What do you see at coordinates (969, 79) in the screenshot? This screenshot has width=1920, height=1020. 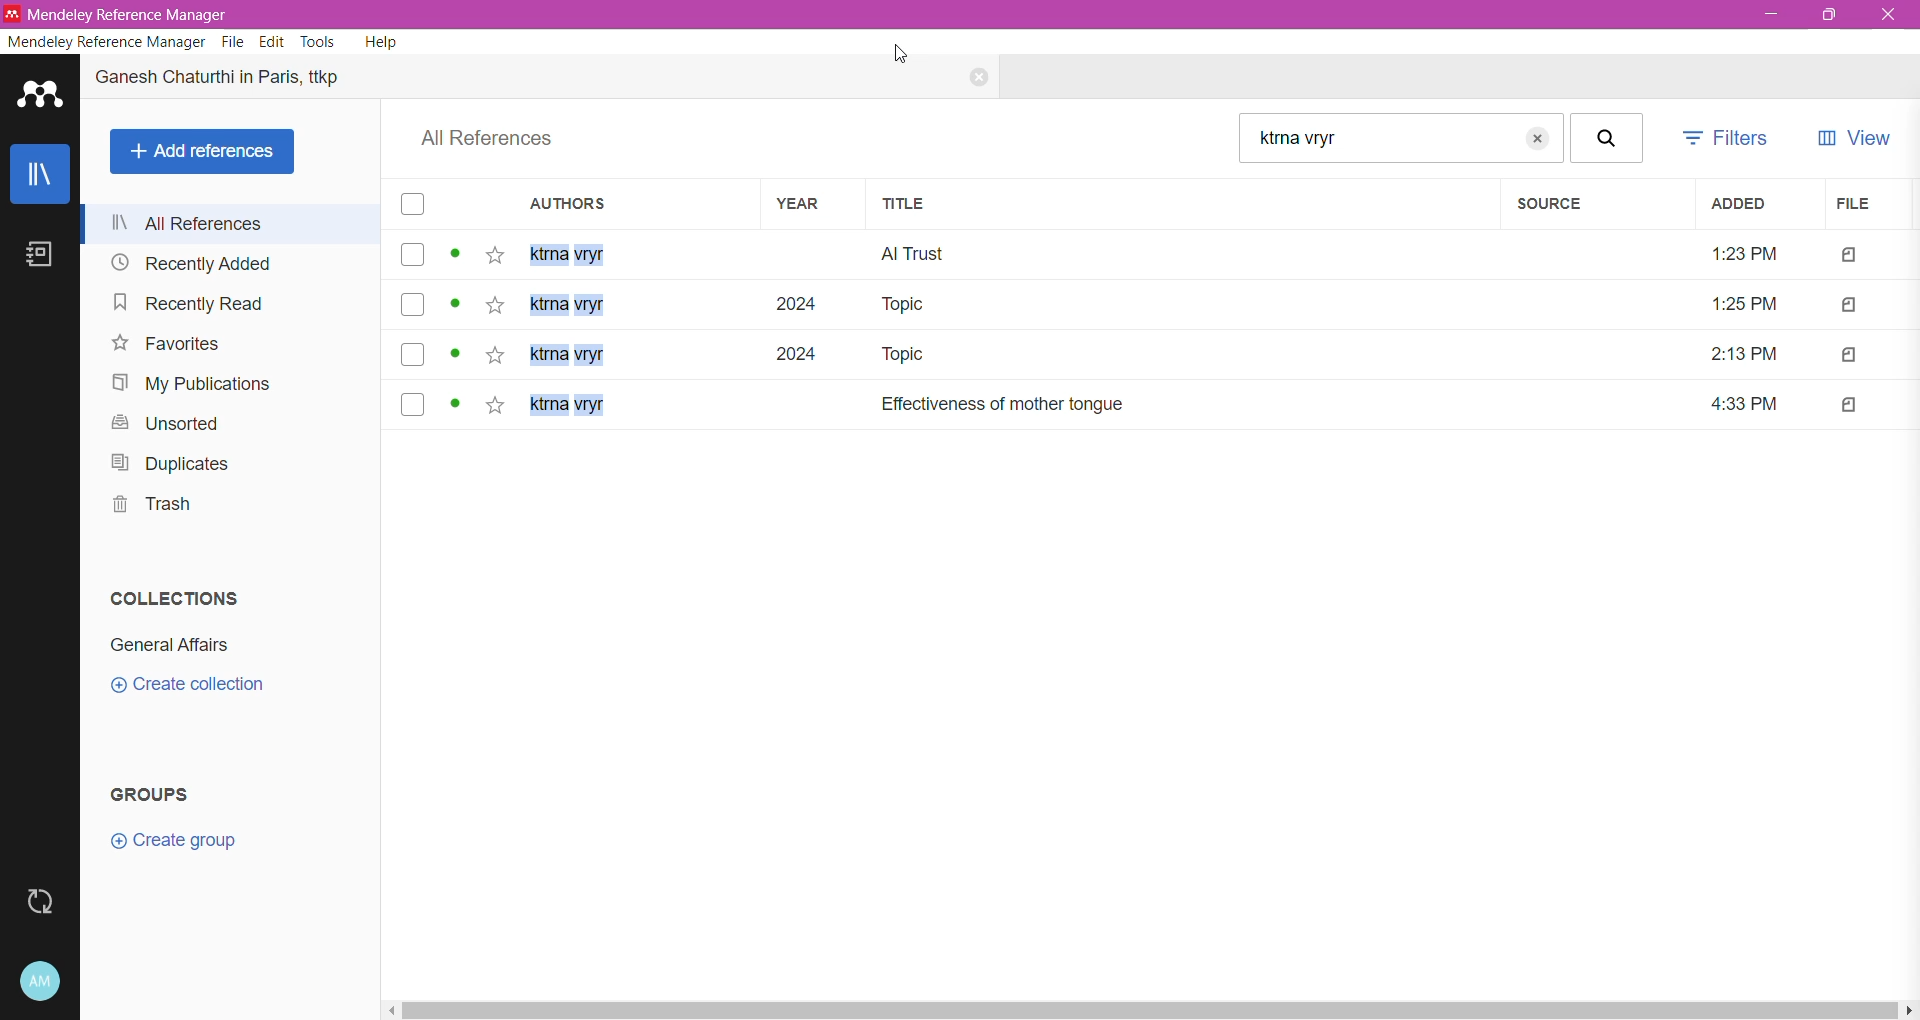 I see `Close` at bounding box center [969, 79].